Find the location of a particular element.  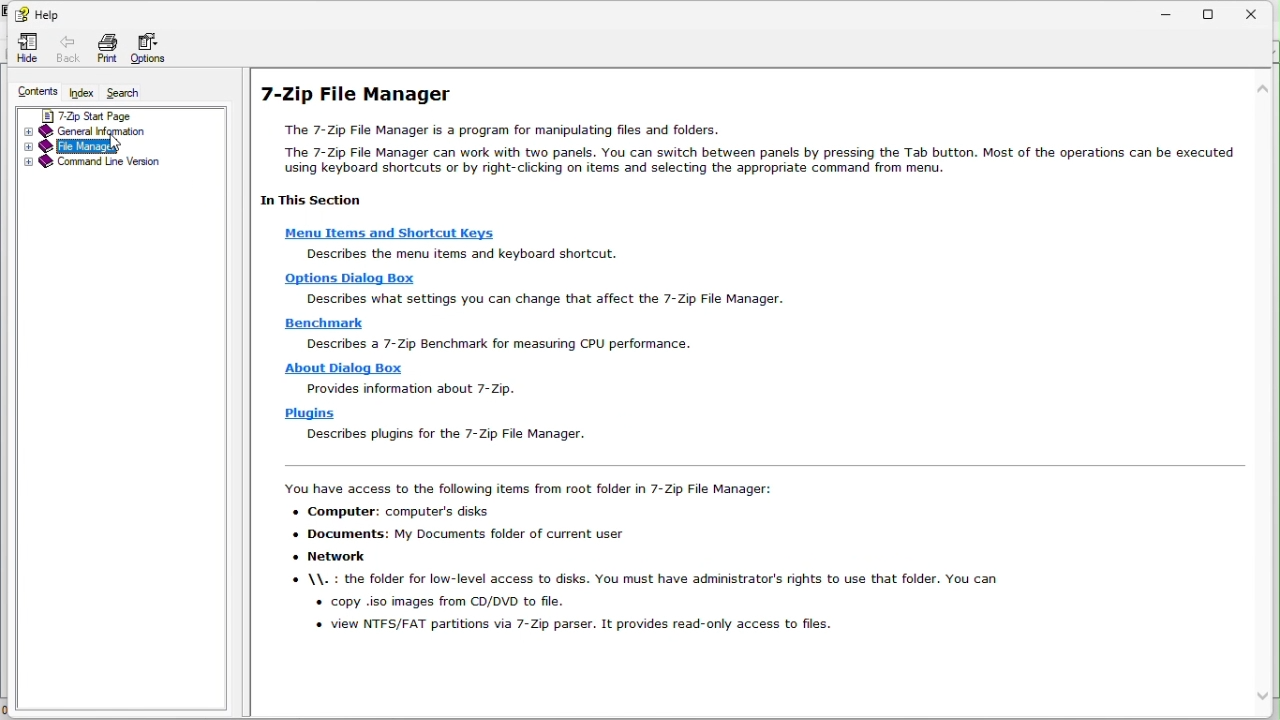

Menu items and shortcut keys is located at coordinates (390, 232).